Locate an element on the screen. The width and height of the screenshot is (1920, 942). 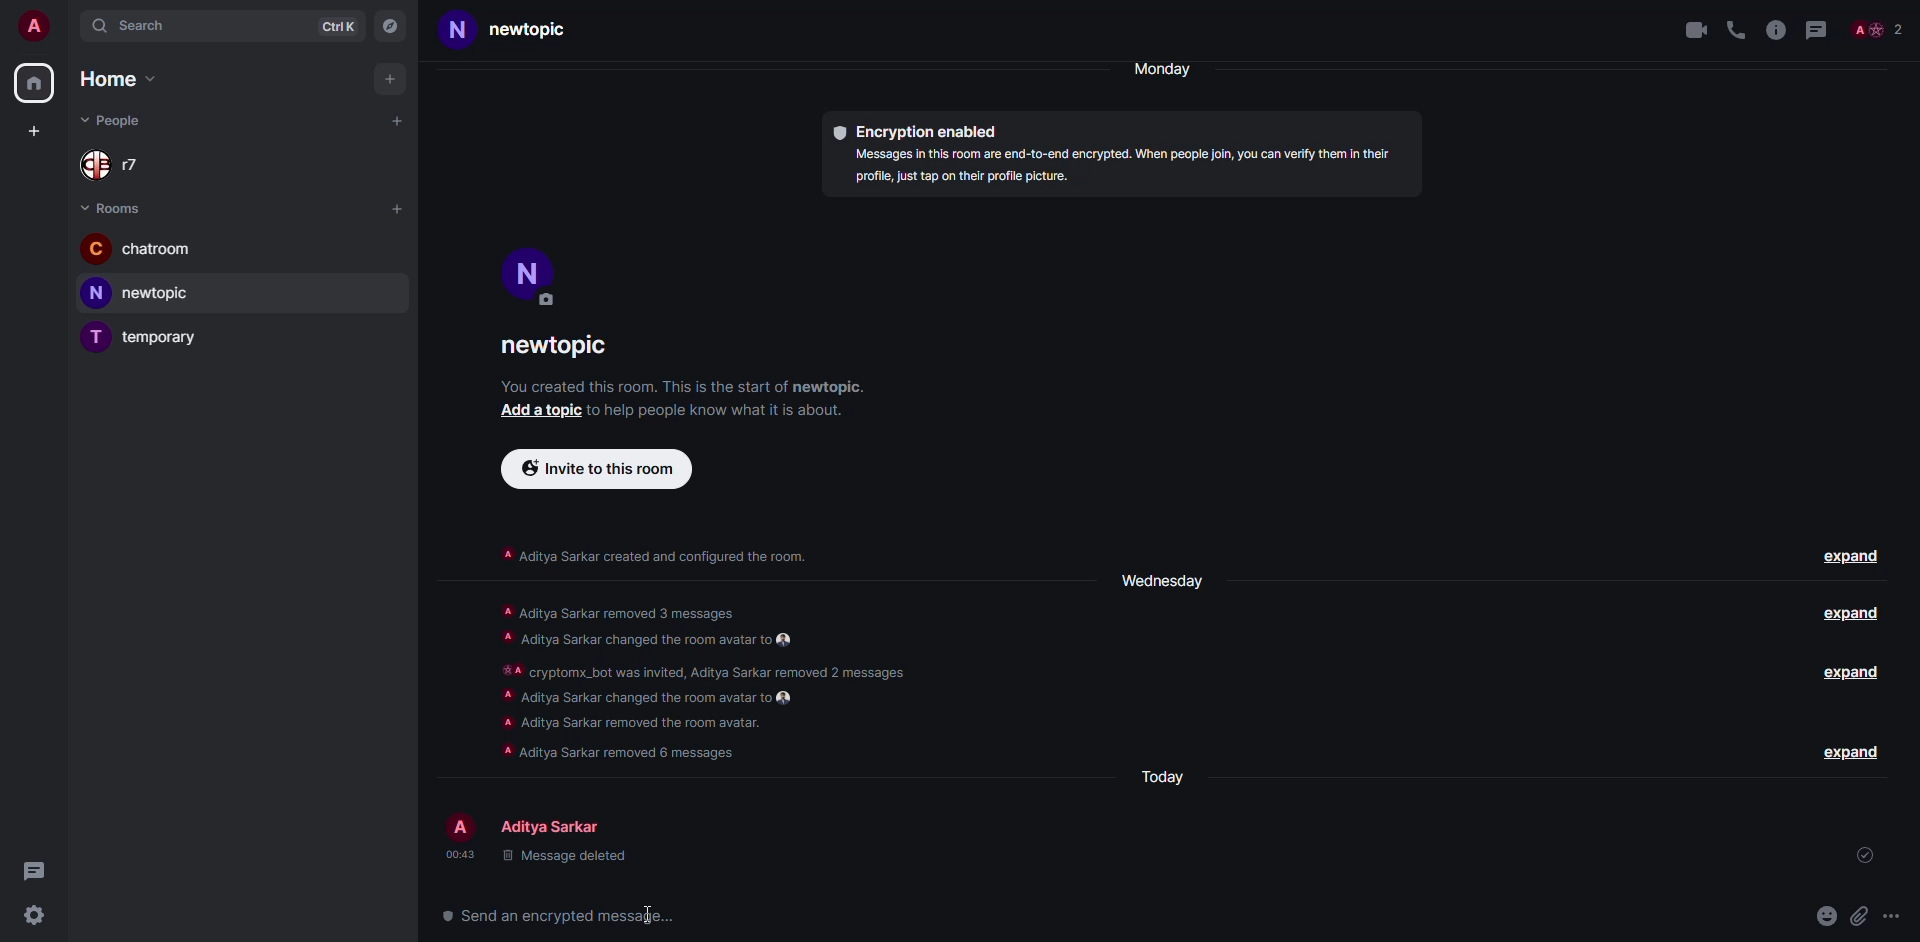
threads is located at coordinates (34, 867).